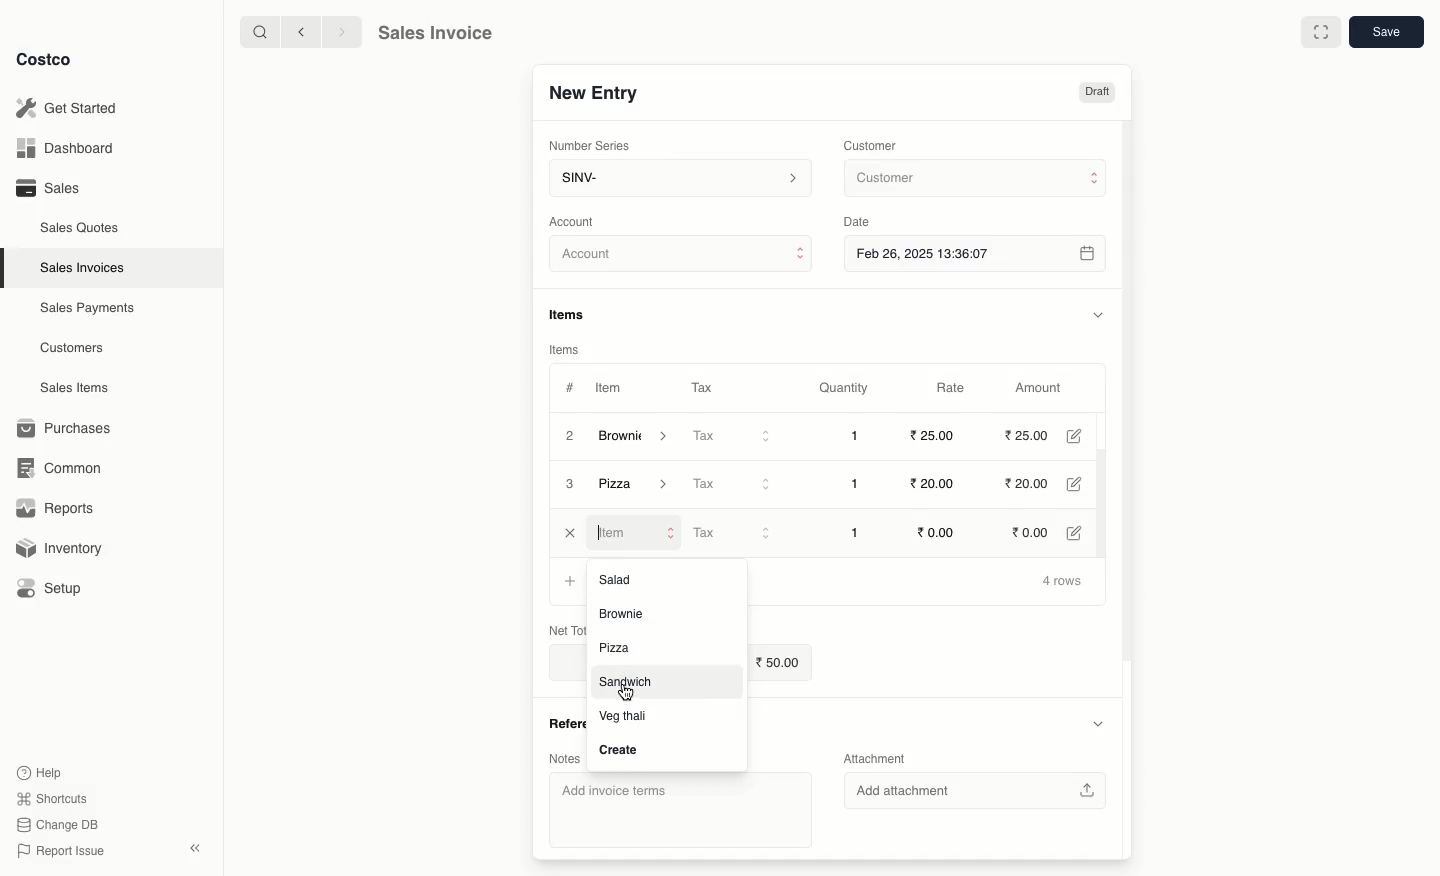 Image resolution: width=1440 pixels, height=876 pixels. What do you see at coordinates (876, 760) in the screenshot?
I see `Attachment` at bounding box center [876, 760].